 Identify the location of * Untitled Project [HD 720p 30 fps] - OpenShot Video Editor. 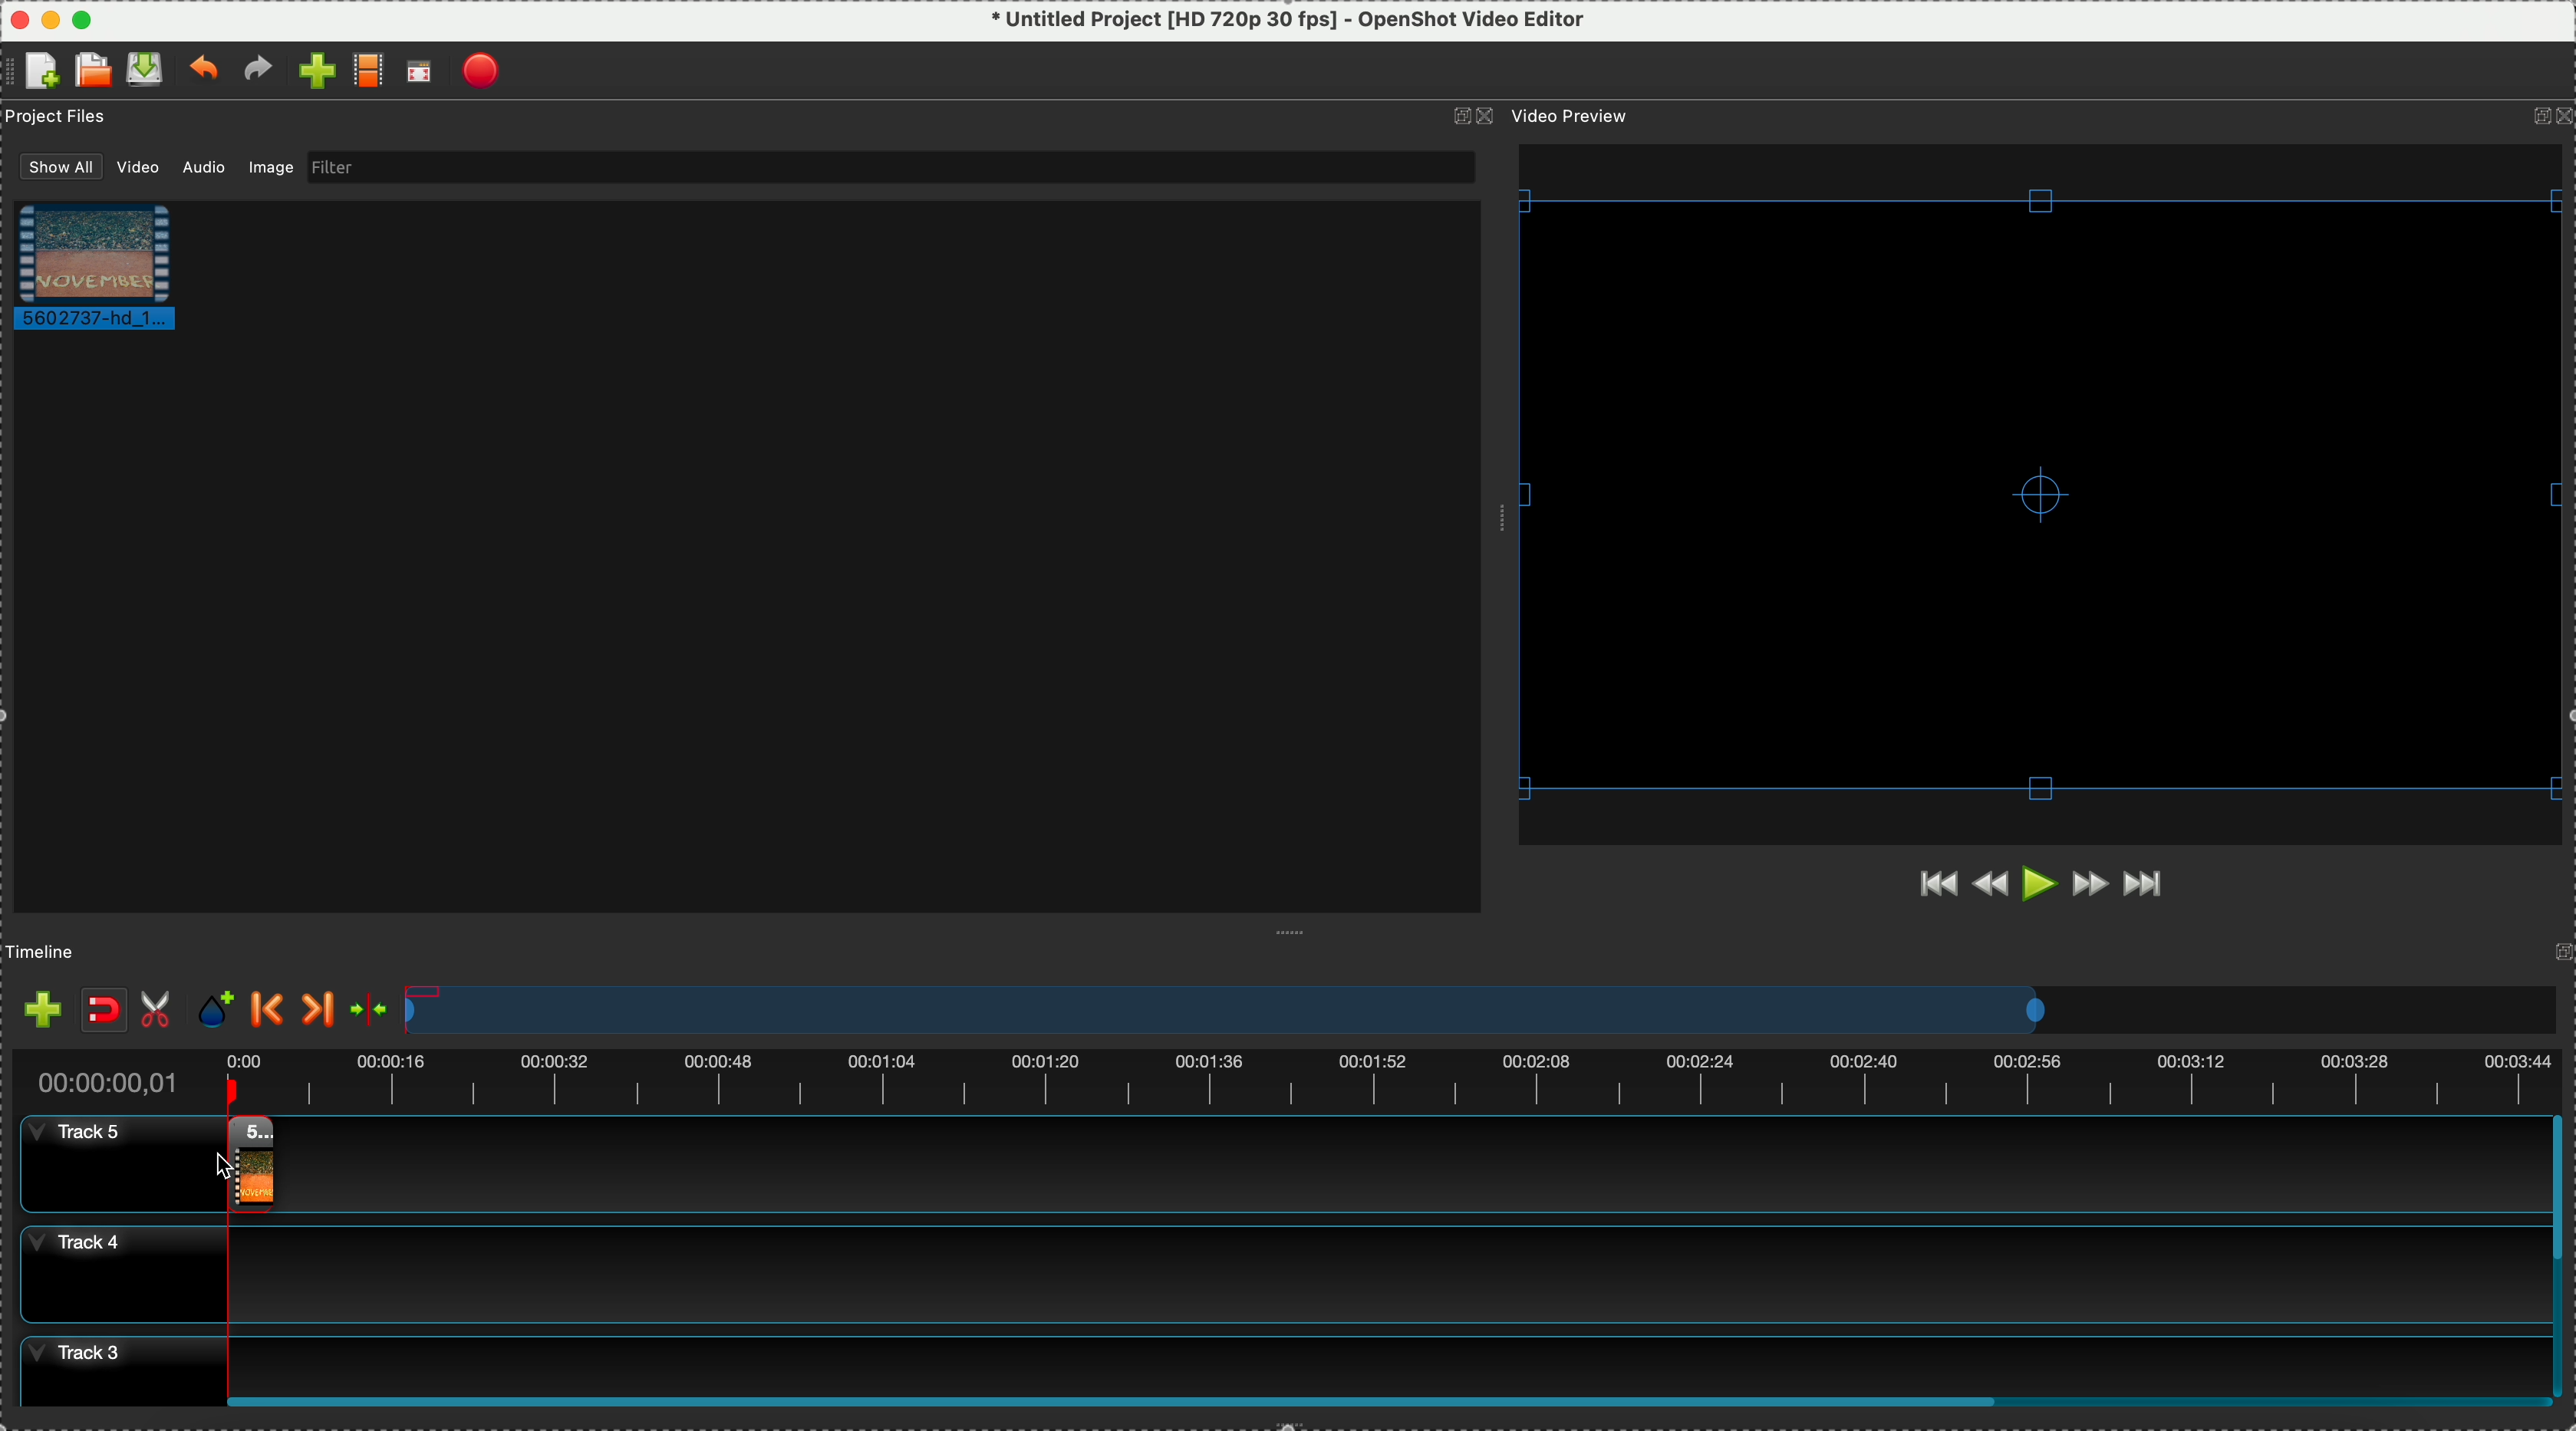
(1289, 20).